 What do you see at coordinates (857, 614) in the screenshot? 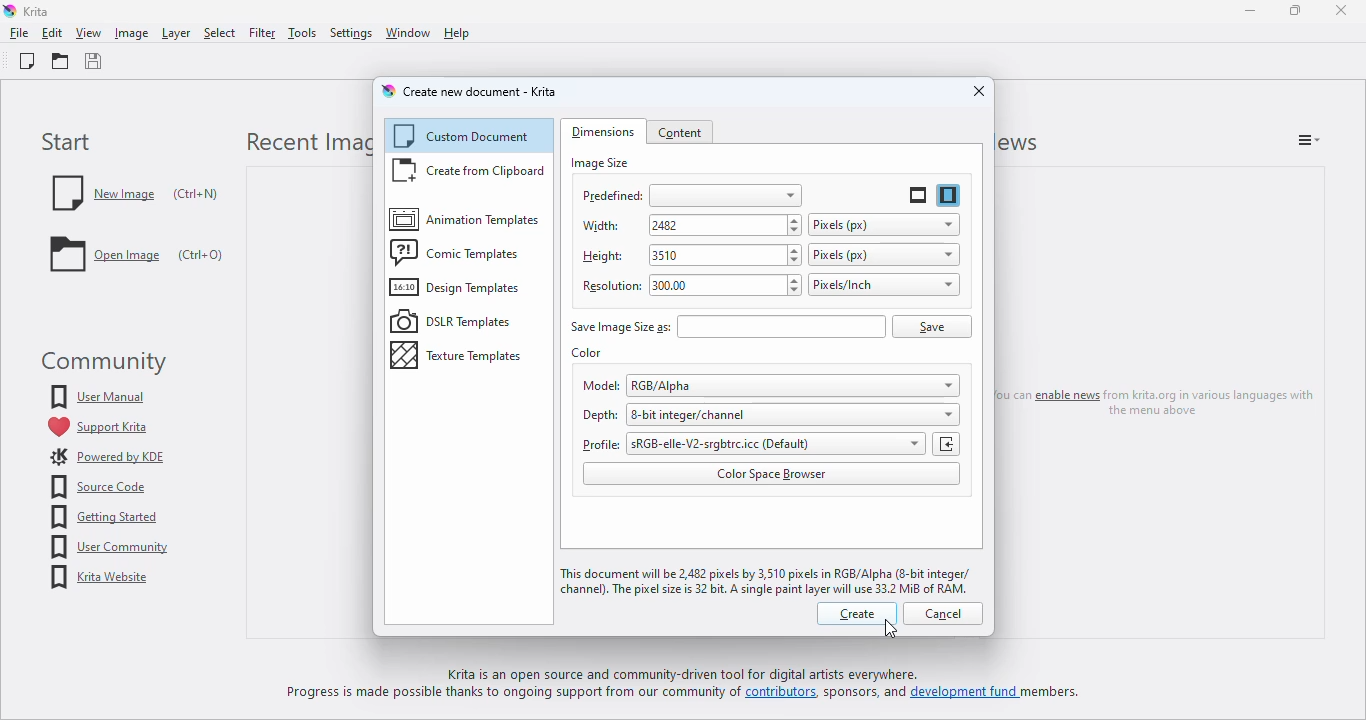
I see `create` at bounding box center [857, 614].